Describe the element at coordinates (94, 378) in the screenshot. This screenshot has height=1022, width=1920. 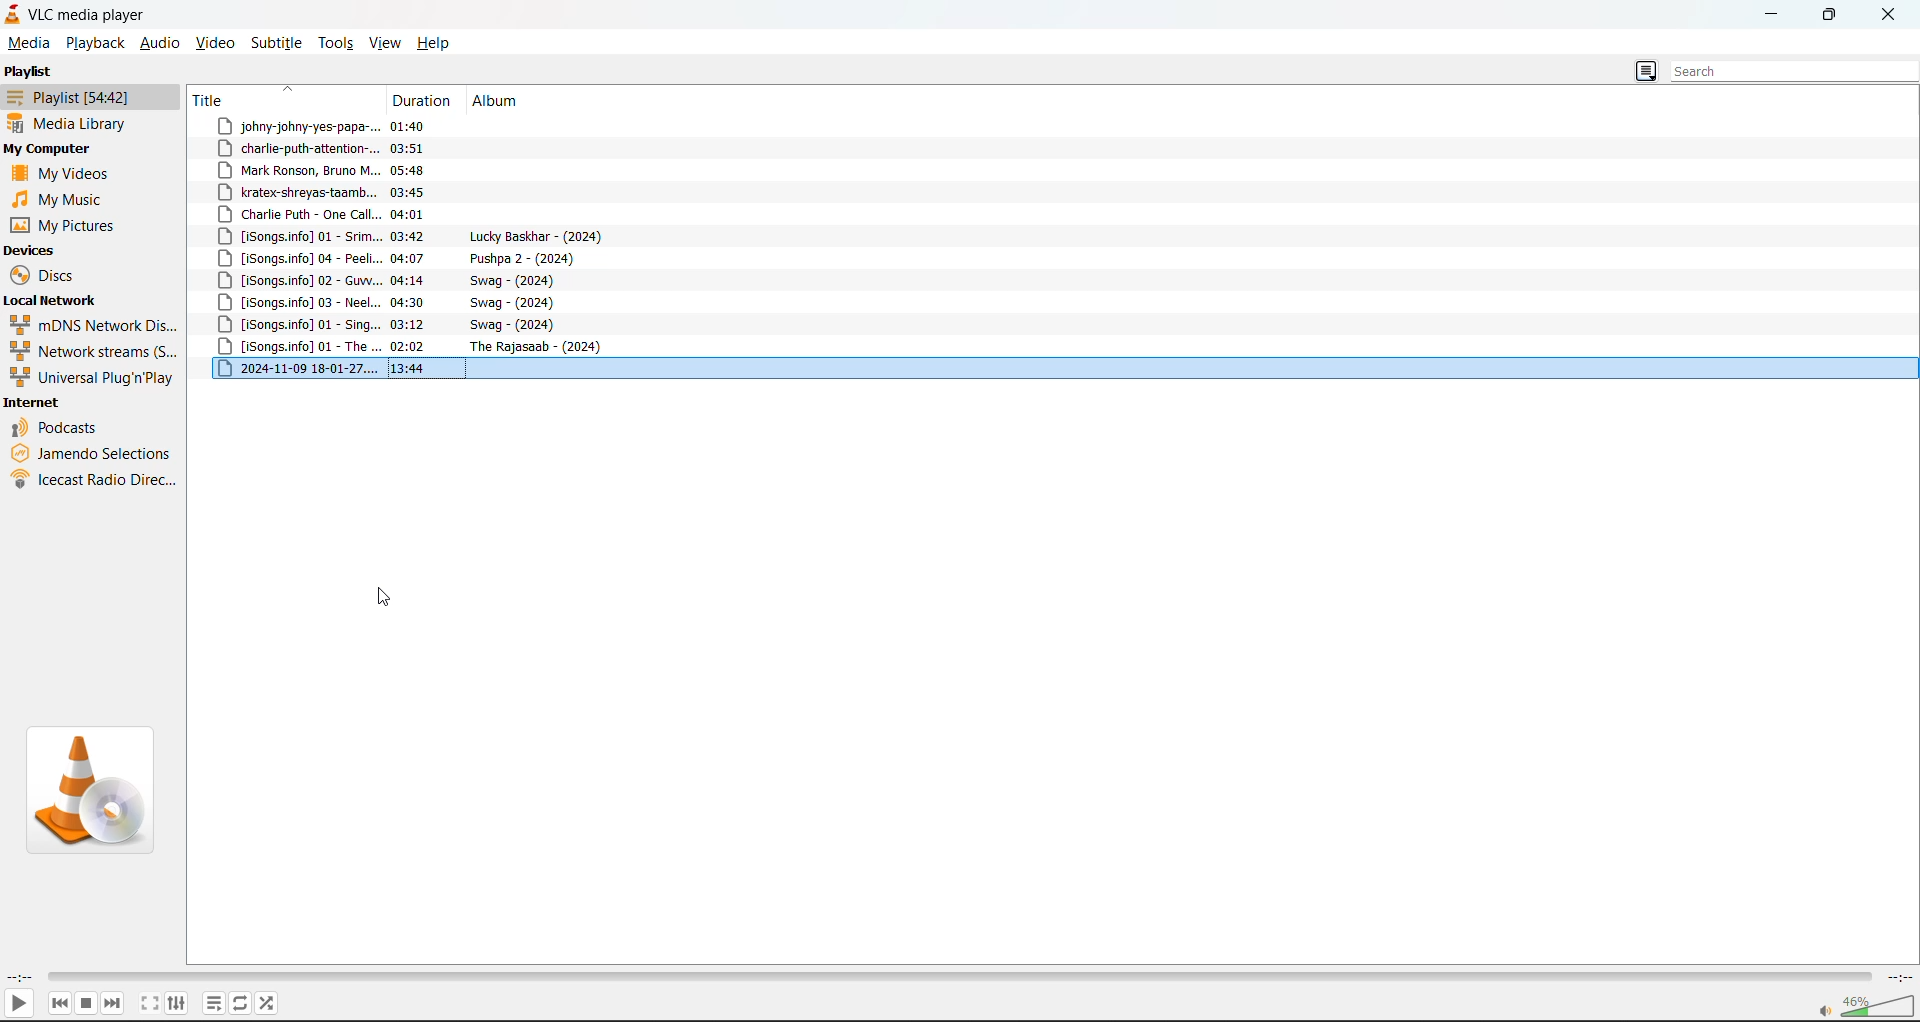
I see `universal plug n play` at that location.